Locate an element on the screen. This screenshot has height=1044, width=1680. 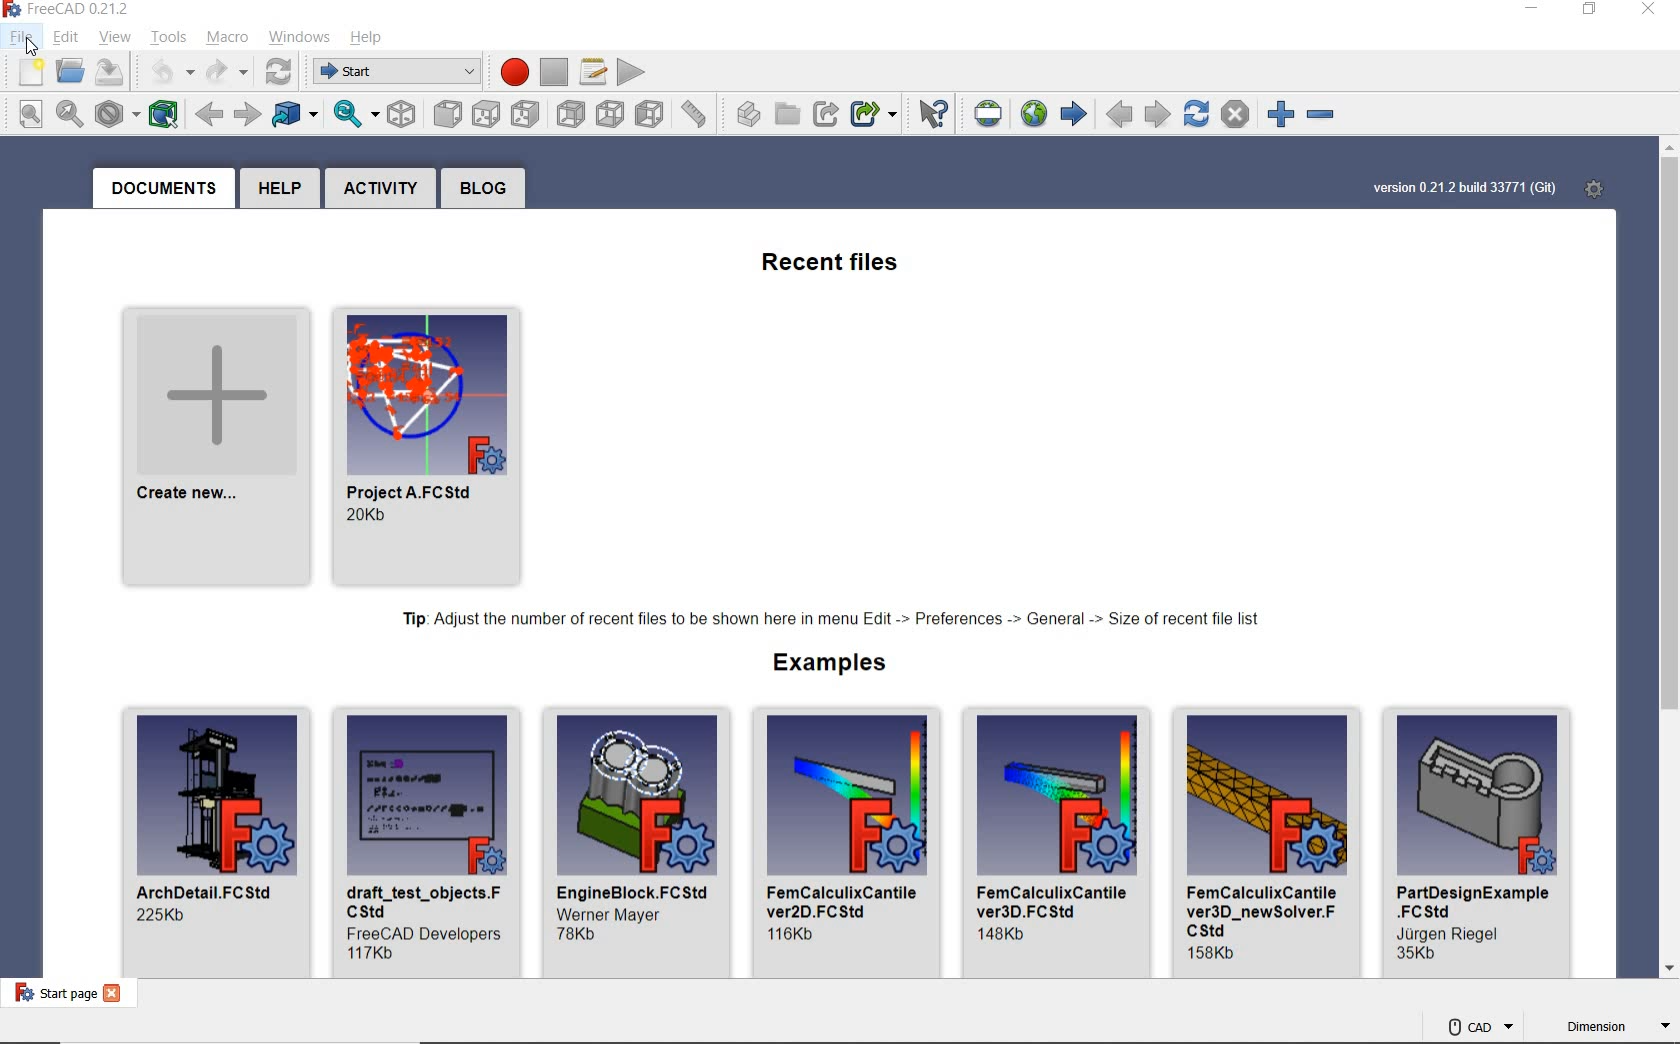
EXECUTE MACRO is located at coordinates (631, 71).